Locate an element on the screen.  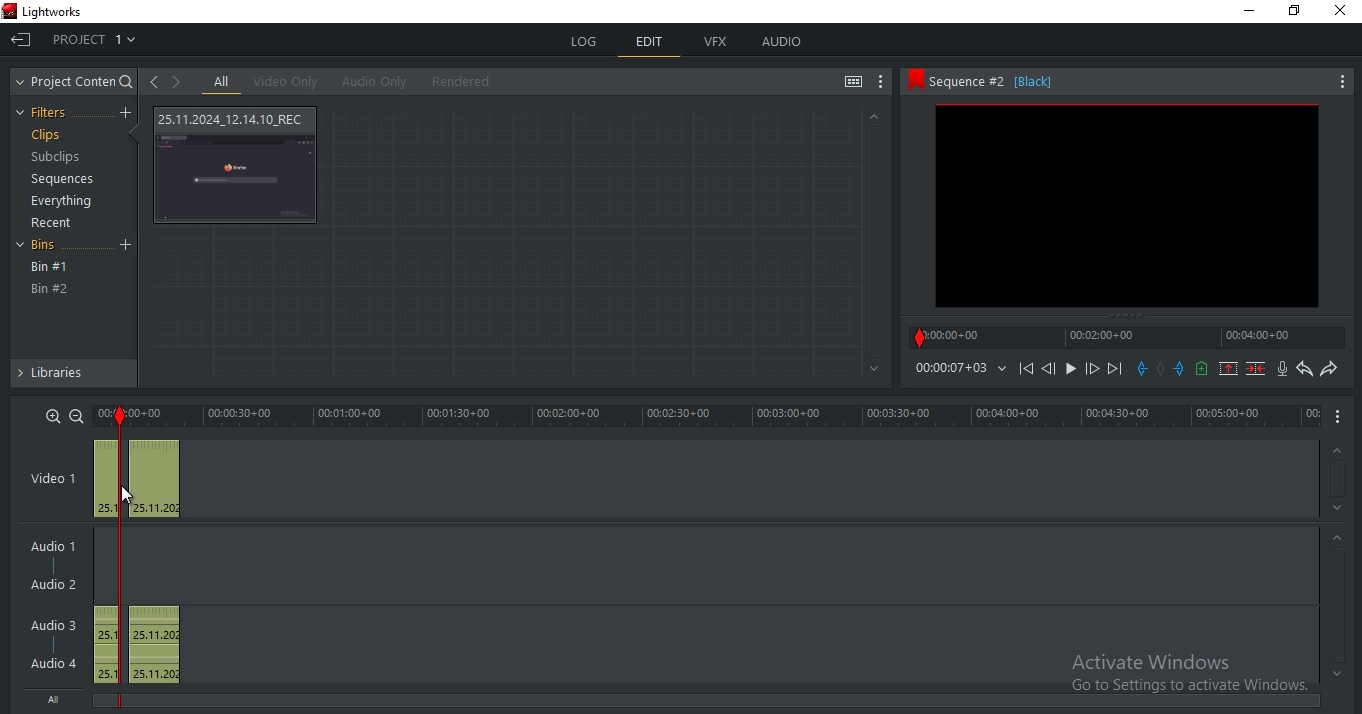
Previous is located at coordinates (1048, 368).